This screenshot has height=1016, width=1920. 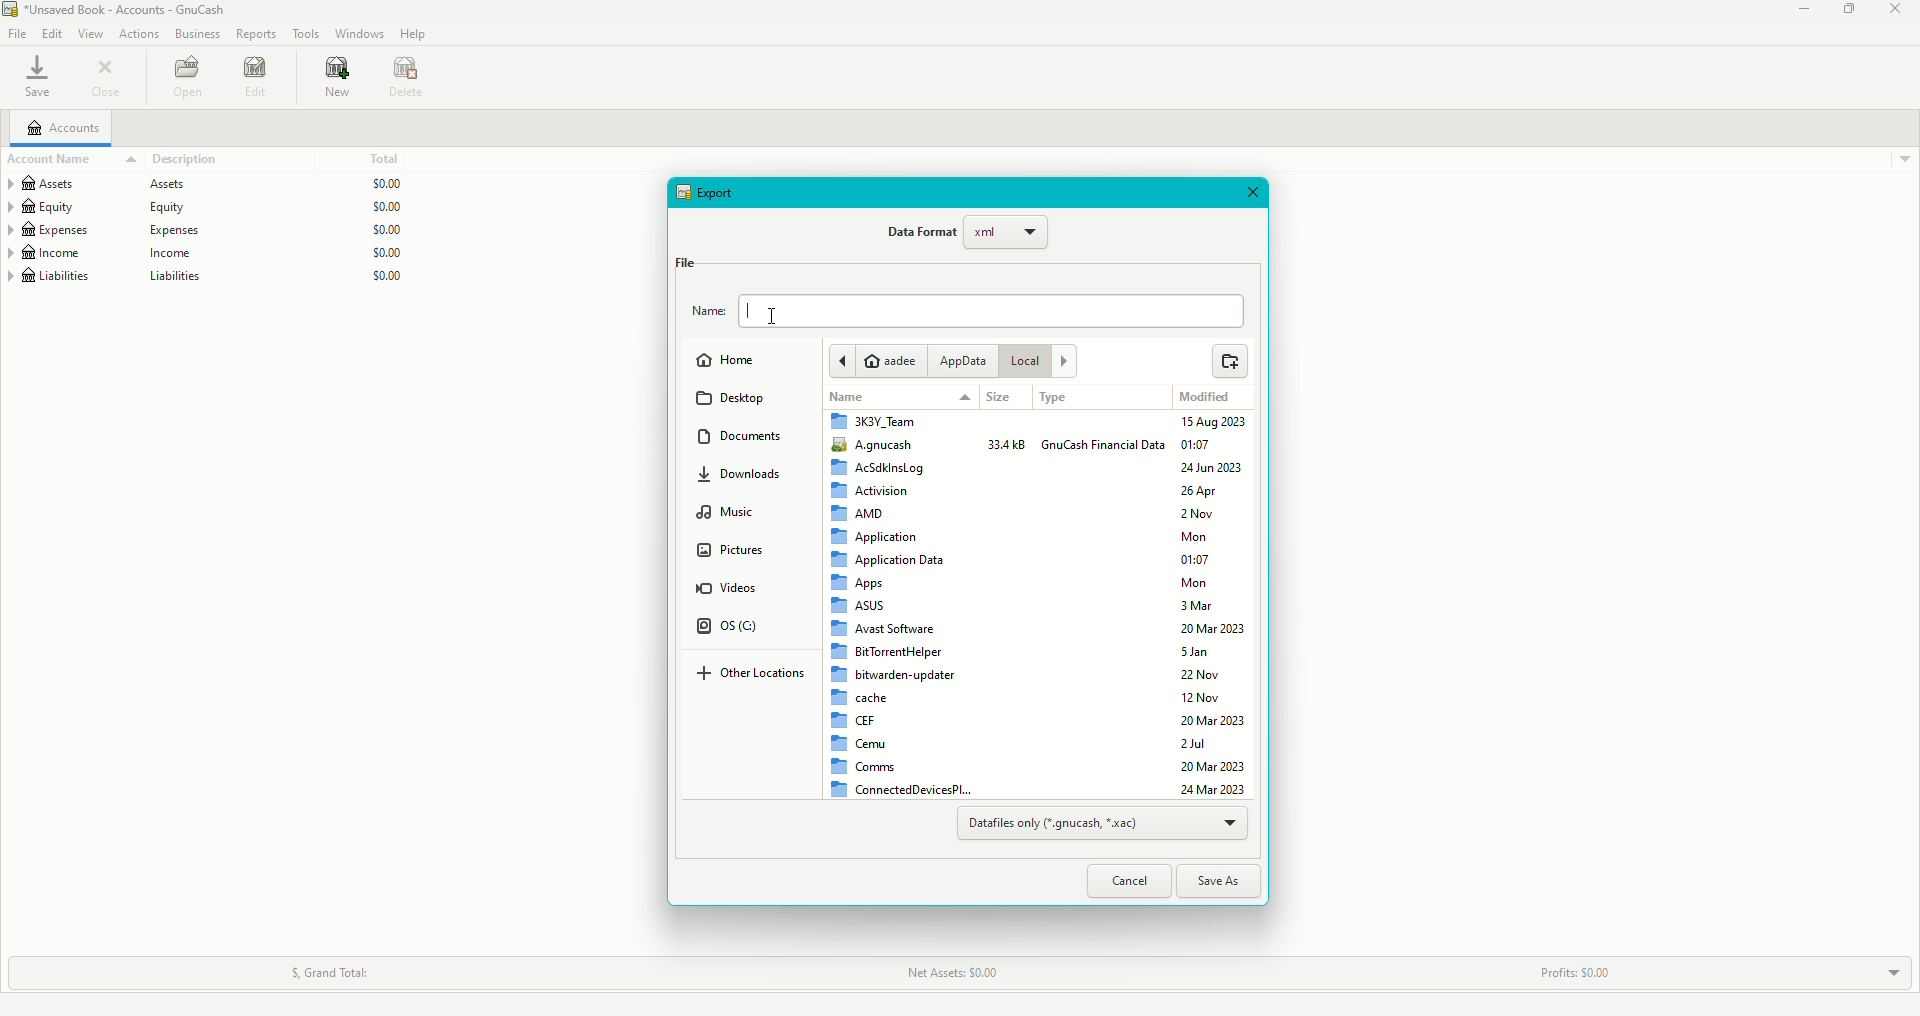 What do you see at coordinates (777, 312) in the screenshot?
I see `Cursor` at bounding box center [777, 312].